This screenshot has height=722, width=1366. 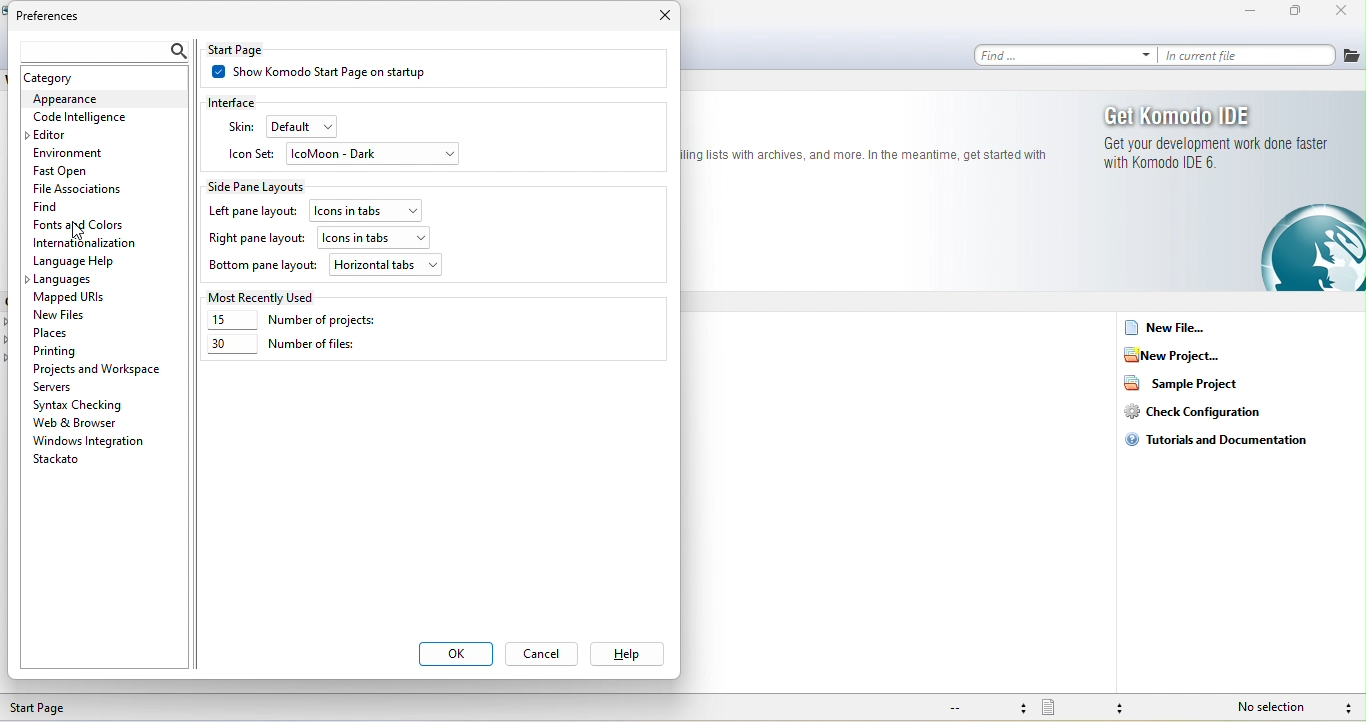 I want to click on mapped urls, so click(x=76, y=298).